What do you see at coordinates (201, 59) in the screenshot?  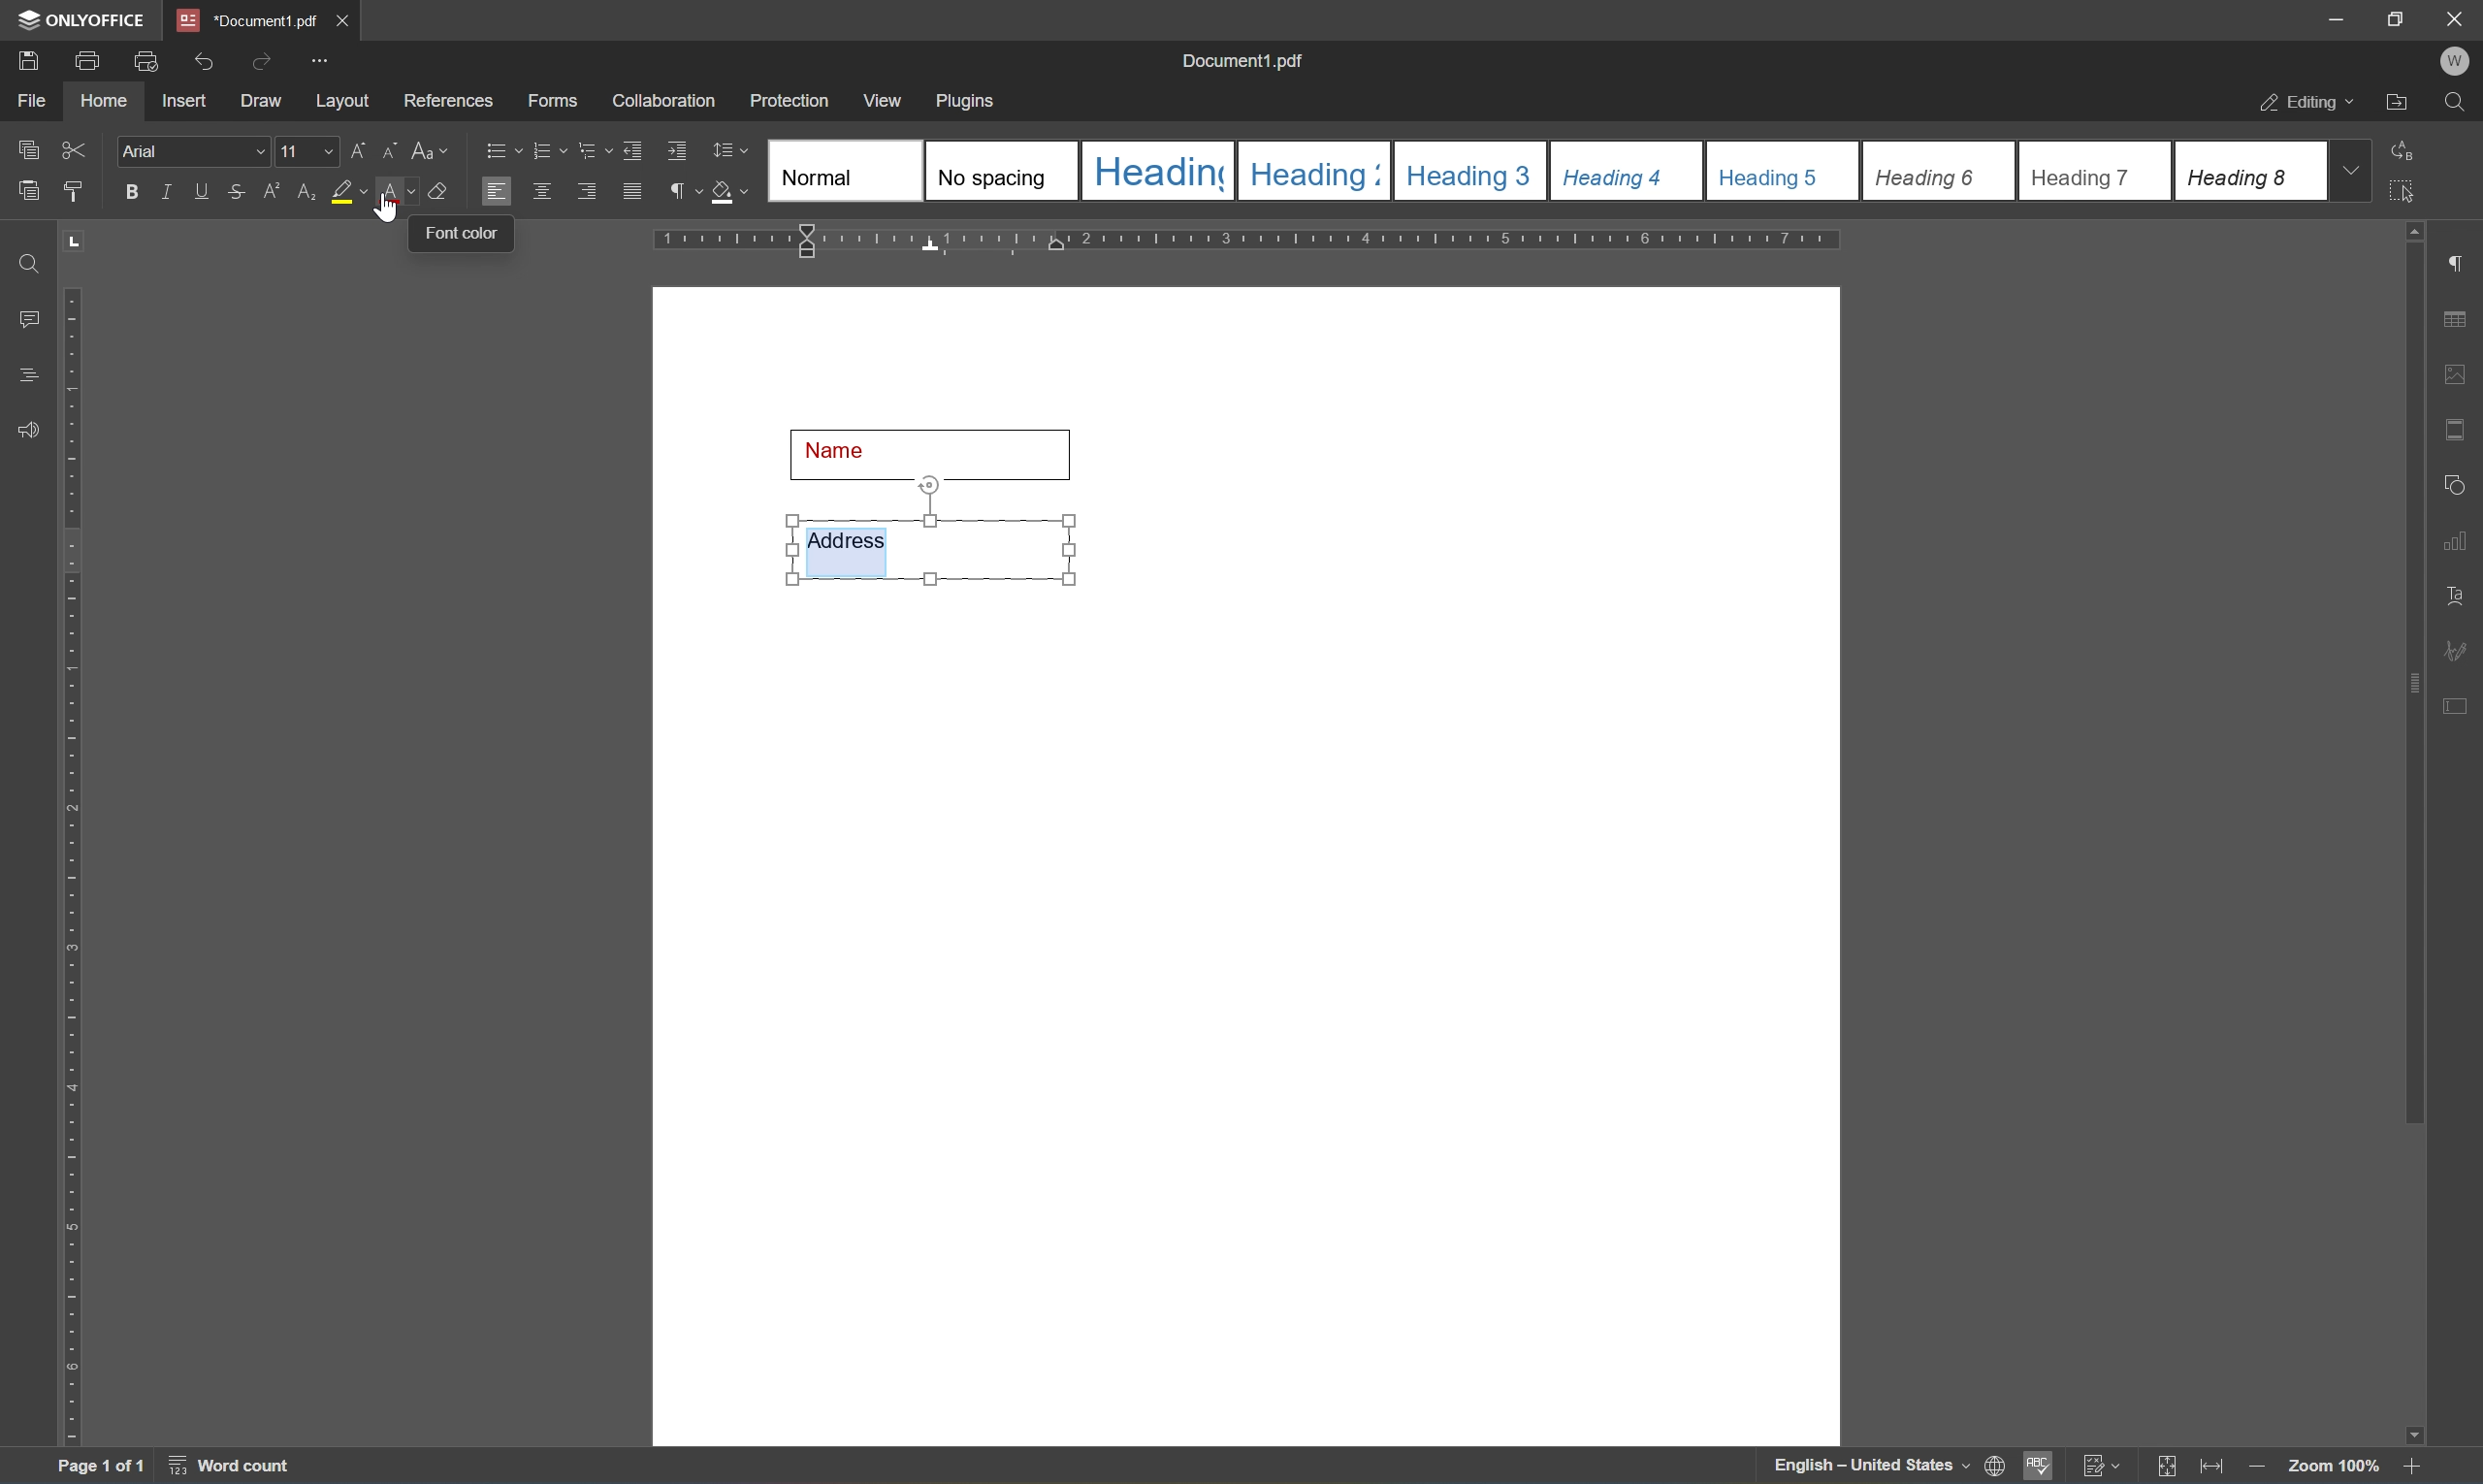 I see `undo` at bounding box center [201, 59].